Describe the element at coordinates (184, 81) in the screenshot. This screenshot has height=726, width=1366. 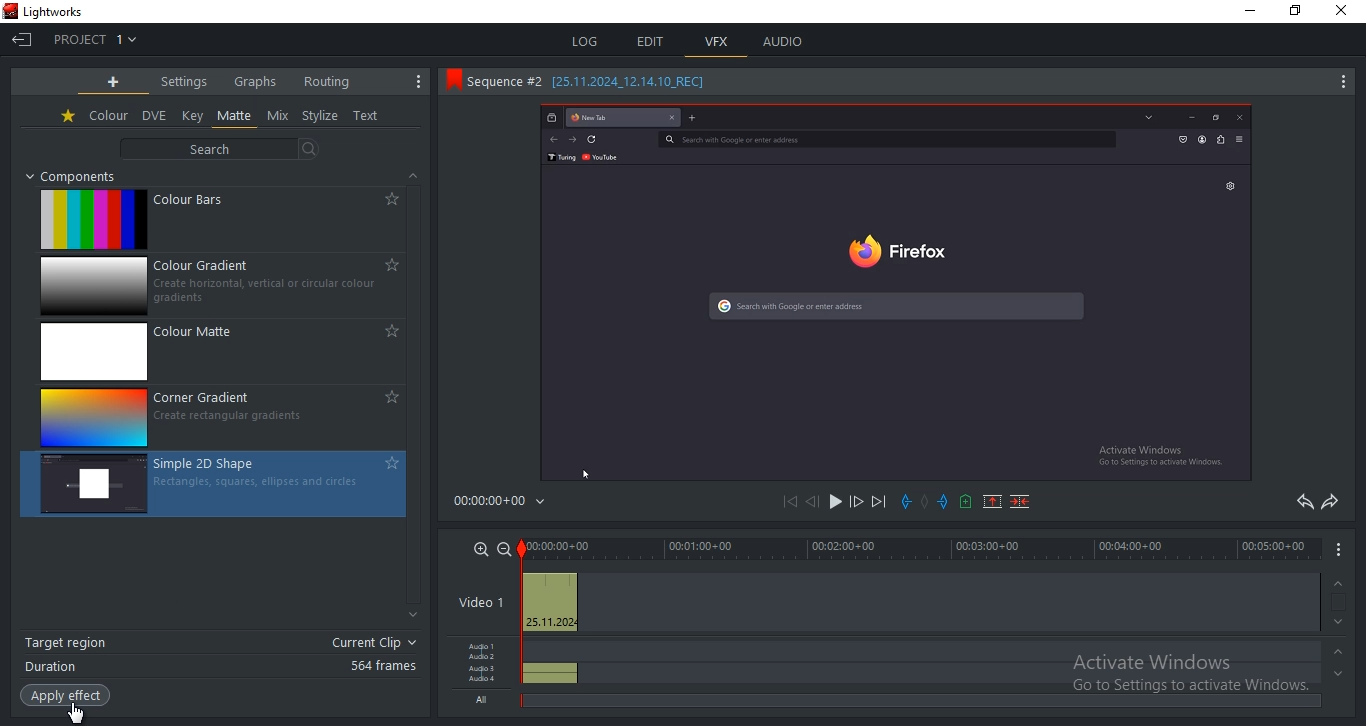
I see `settings` at that location.